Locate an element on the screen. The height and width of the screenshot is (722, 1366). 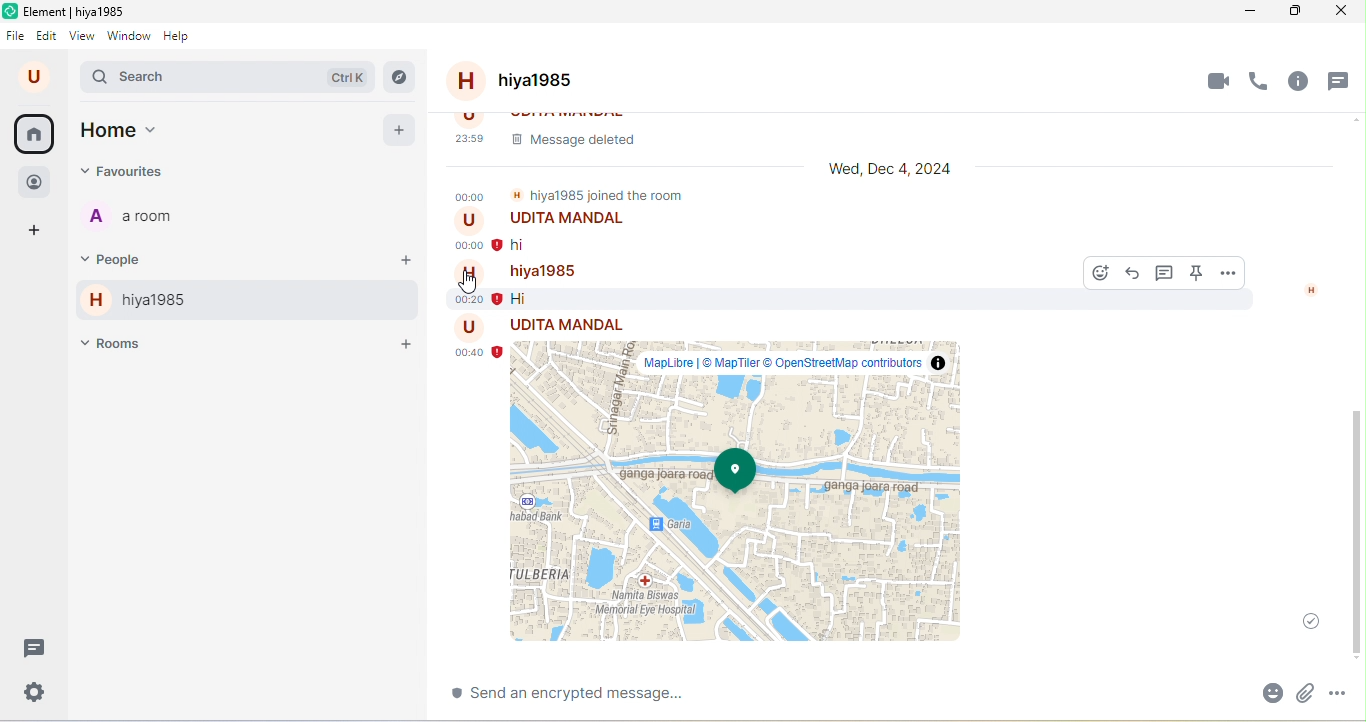
react is located at coordinates (1095, 274).